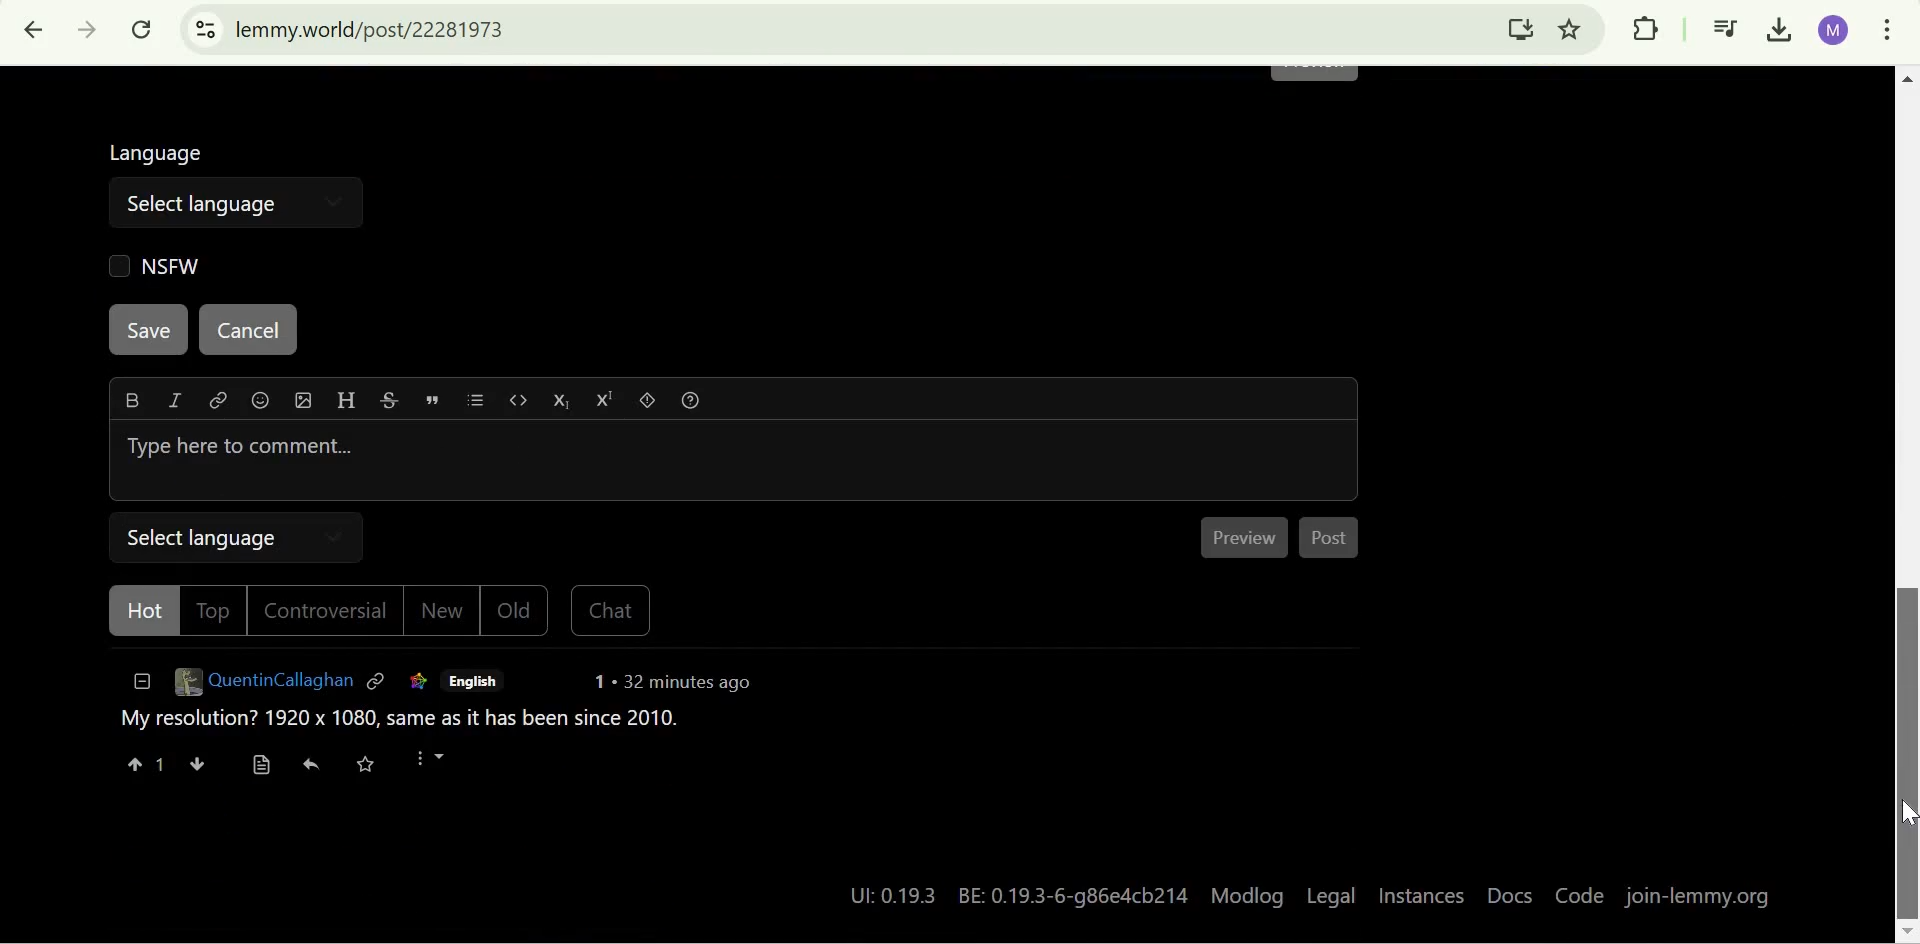 Image resolution: width=1920 pixels, height=944 pixels. I want to click on upload image, so click(301, 401).